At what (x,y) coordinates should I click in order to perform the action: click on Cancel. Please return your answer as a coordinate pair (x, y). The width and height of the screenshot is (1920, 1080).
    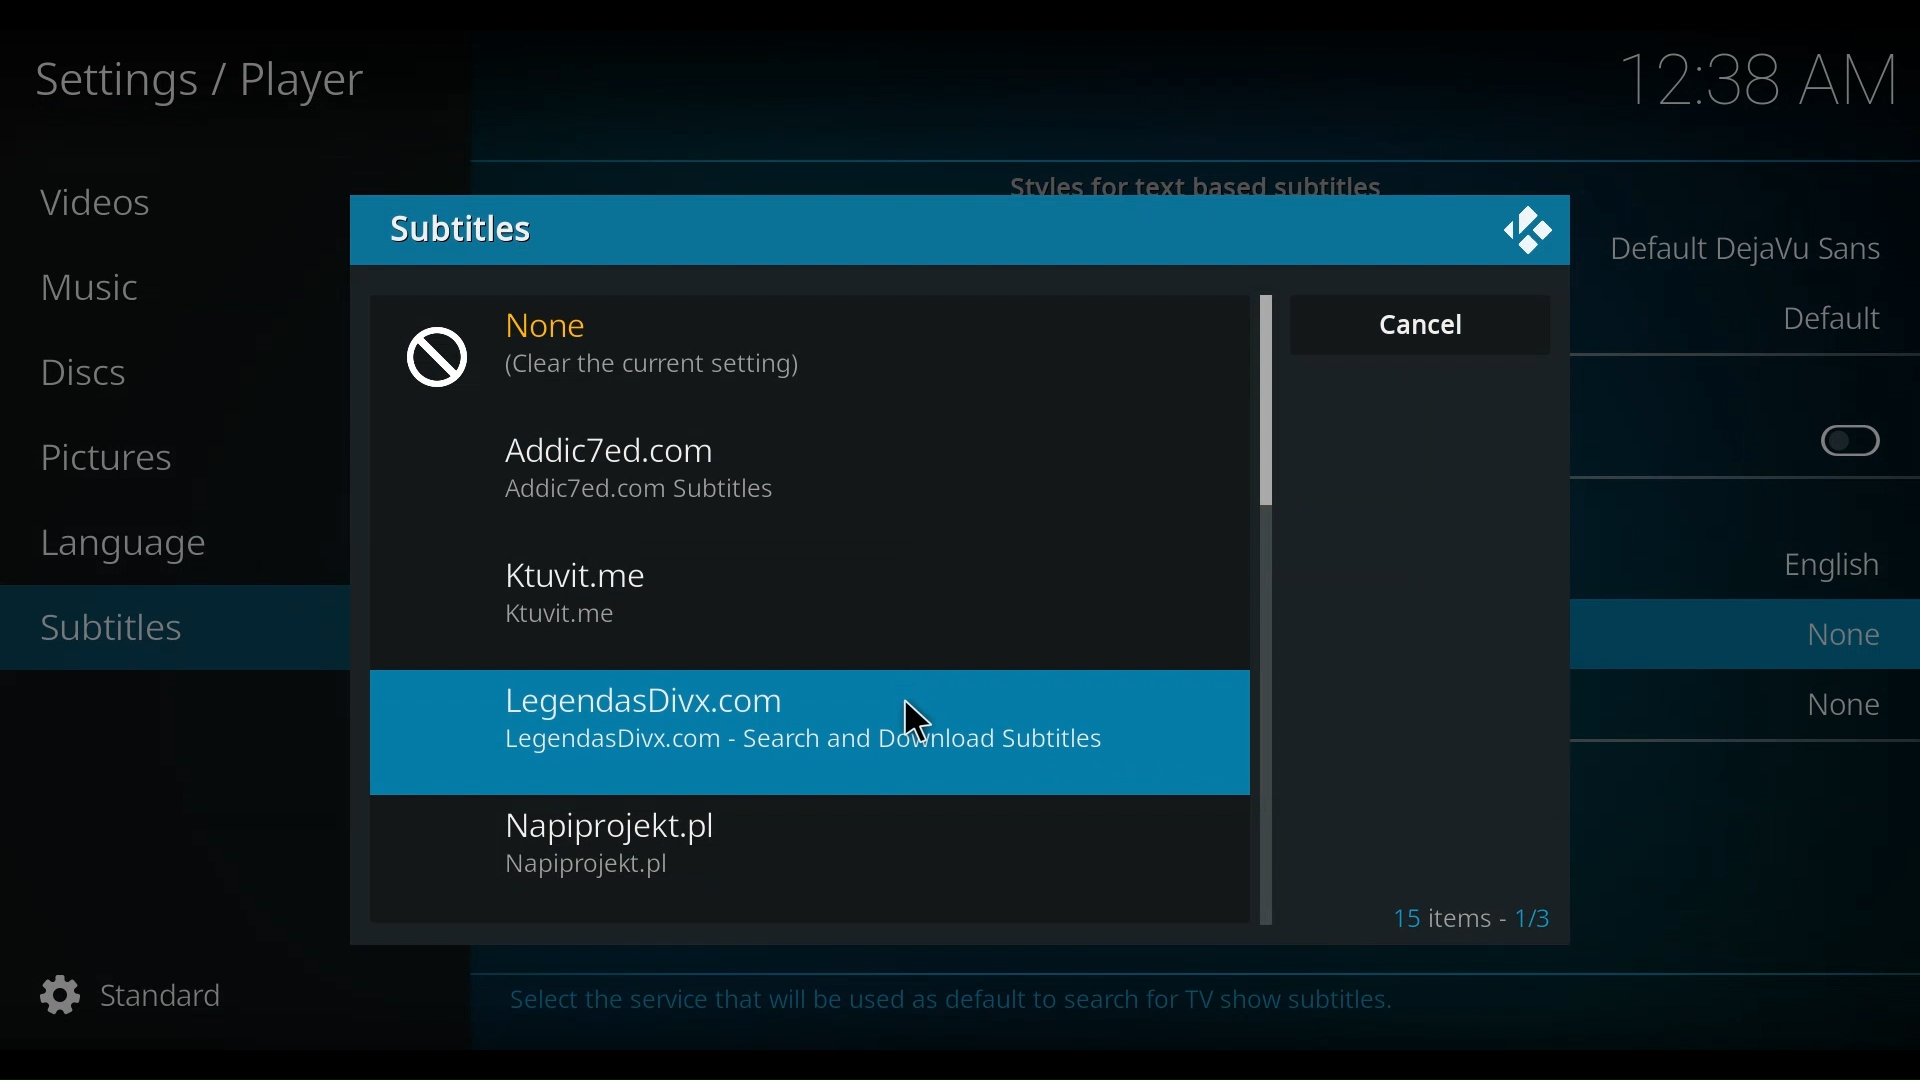
    Looking at the image, I should click on (1419, 323).